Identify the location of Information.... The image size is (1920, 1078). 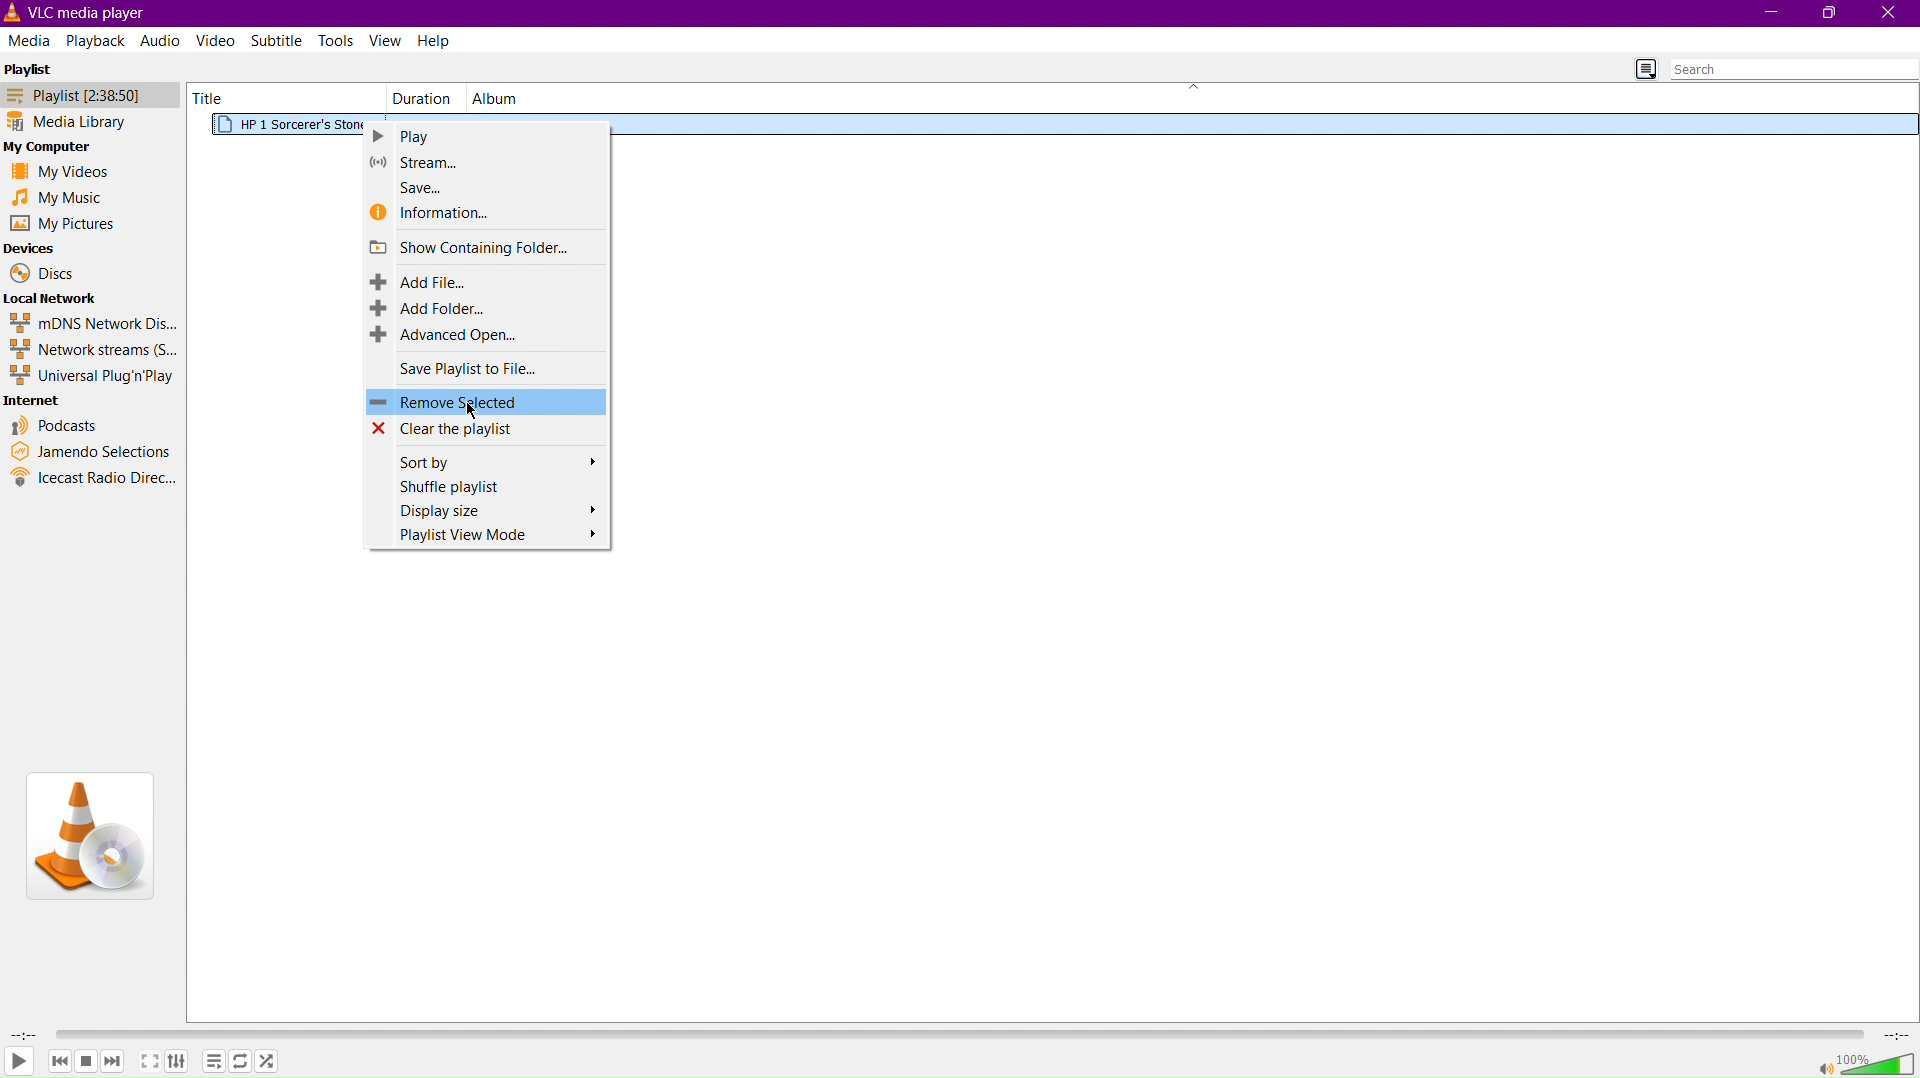
(490, 213).